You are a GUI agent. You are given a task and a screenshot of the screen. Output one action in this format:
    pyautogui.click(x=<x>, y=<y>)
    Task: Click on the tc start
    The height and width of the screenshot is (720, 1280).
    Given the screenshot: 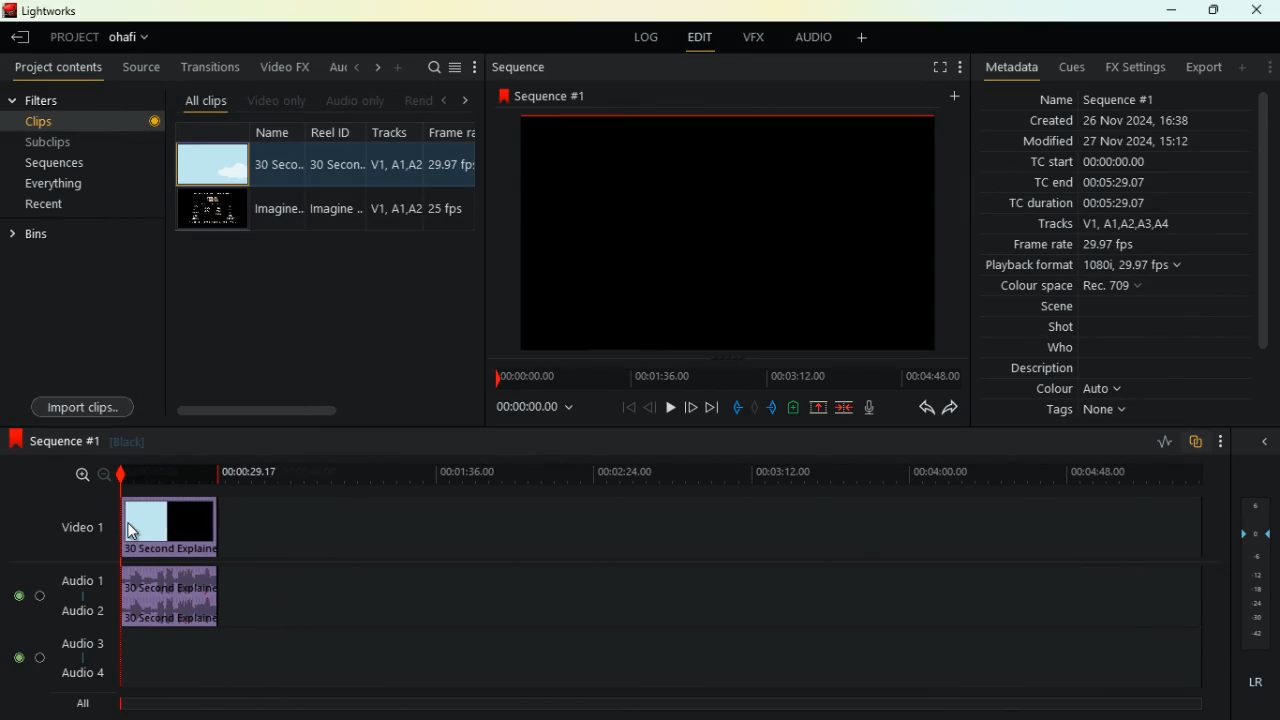 What is the action you would take?
    pyautogui.click(x=1085, y=163)
    